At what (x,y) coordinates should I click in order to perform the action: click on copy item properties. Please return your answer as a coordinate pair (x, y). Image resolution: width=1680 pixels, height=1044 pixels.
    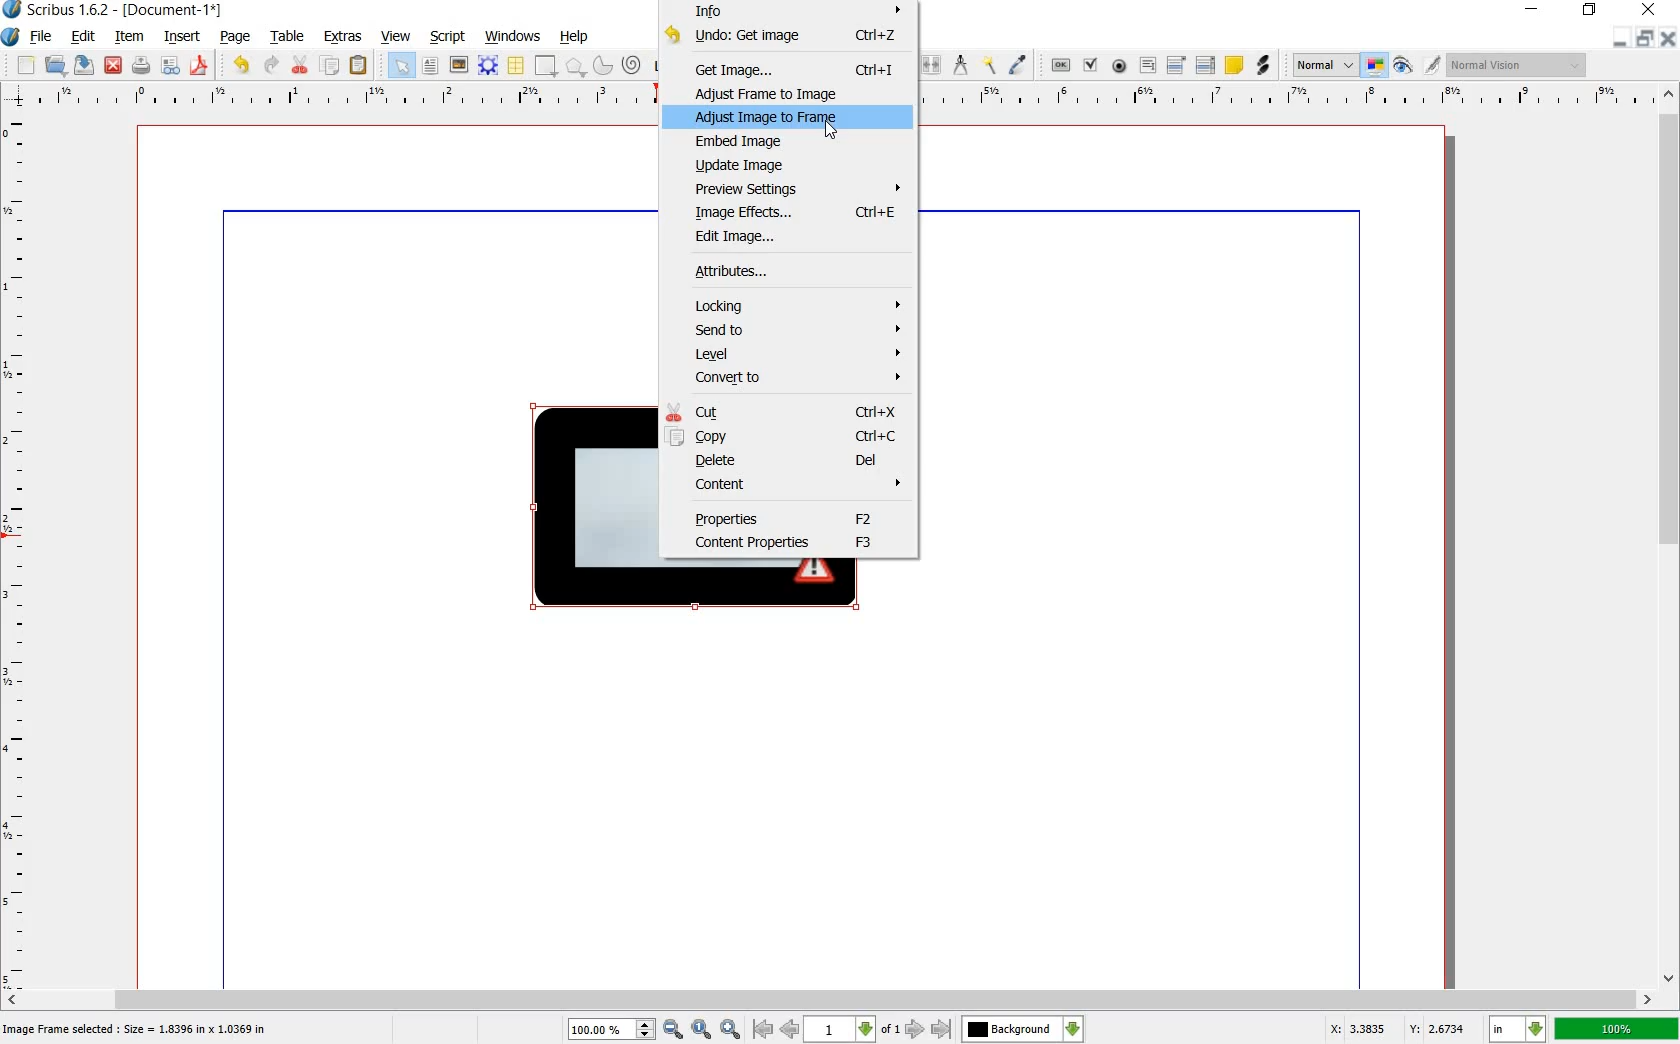
    Looking at the image, I should click on (988, 64).